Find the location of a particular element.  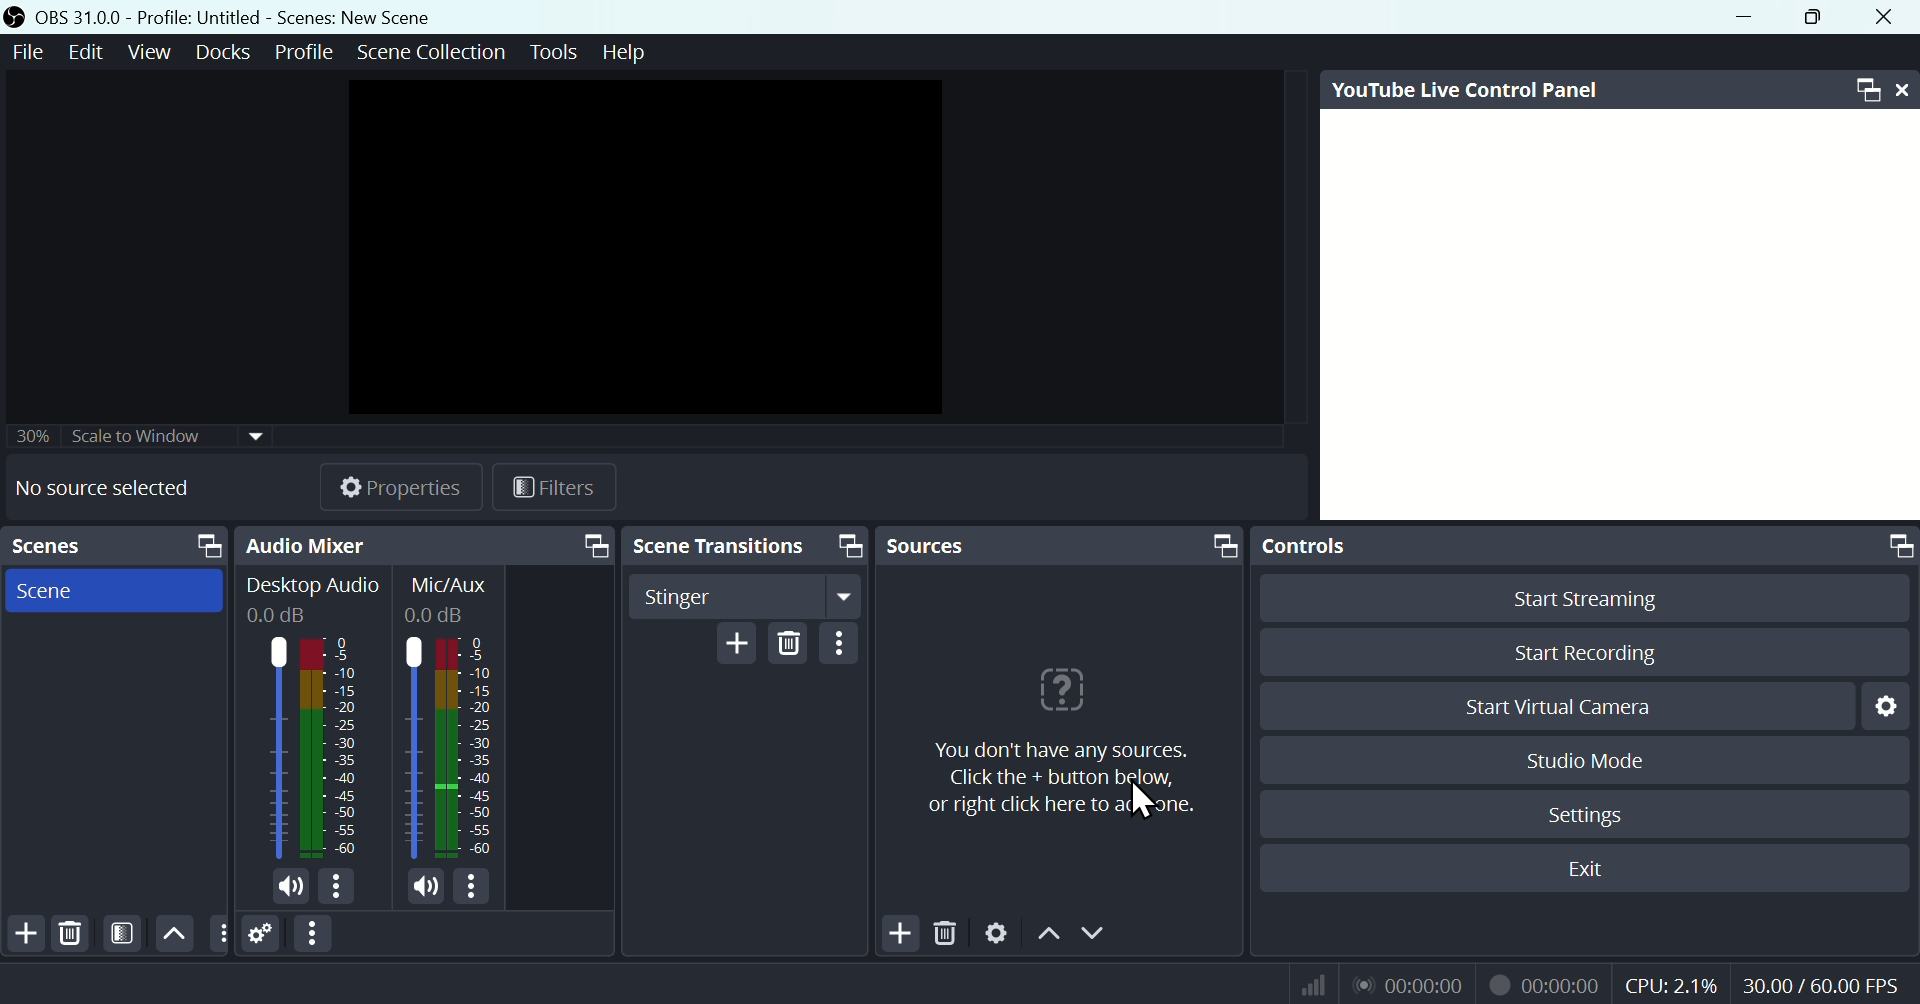

Start Streaming is located at coordinates (1583, 595).